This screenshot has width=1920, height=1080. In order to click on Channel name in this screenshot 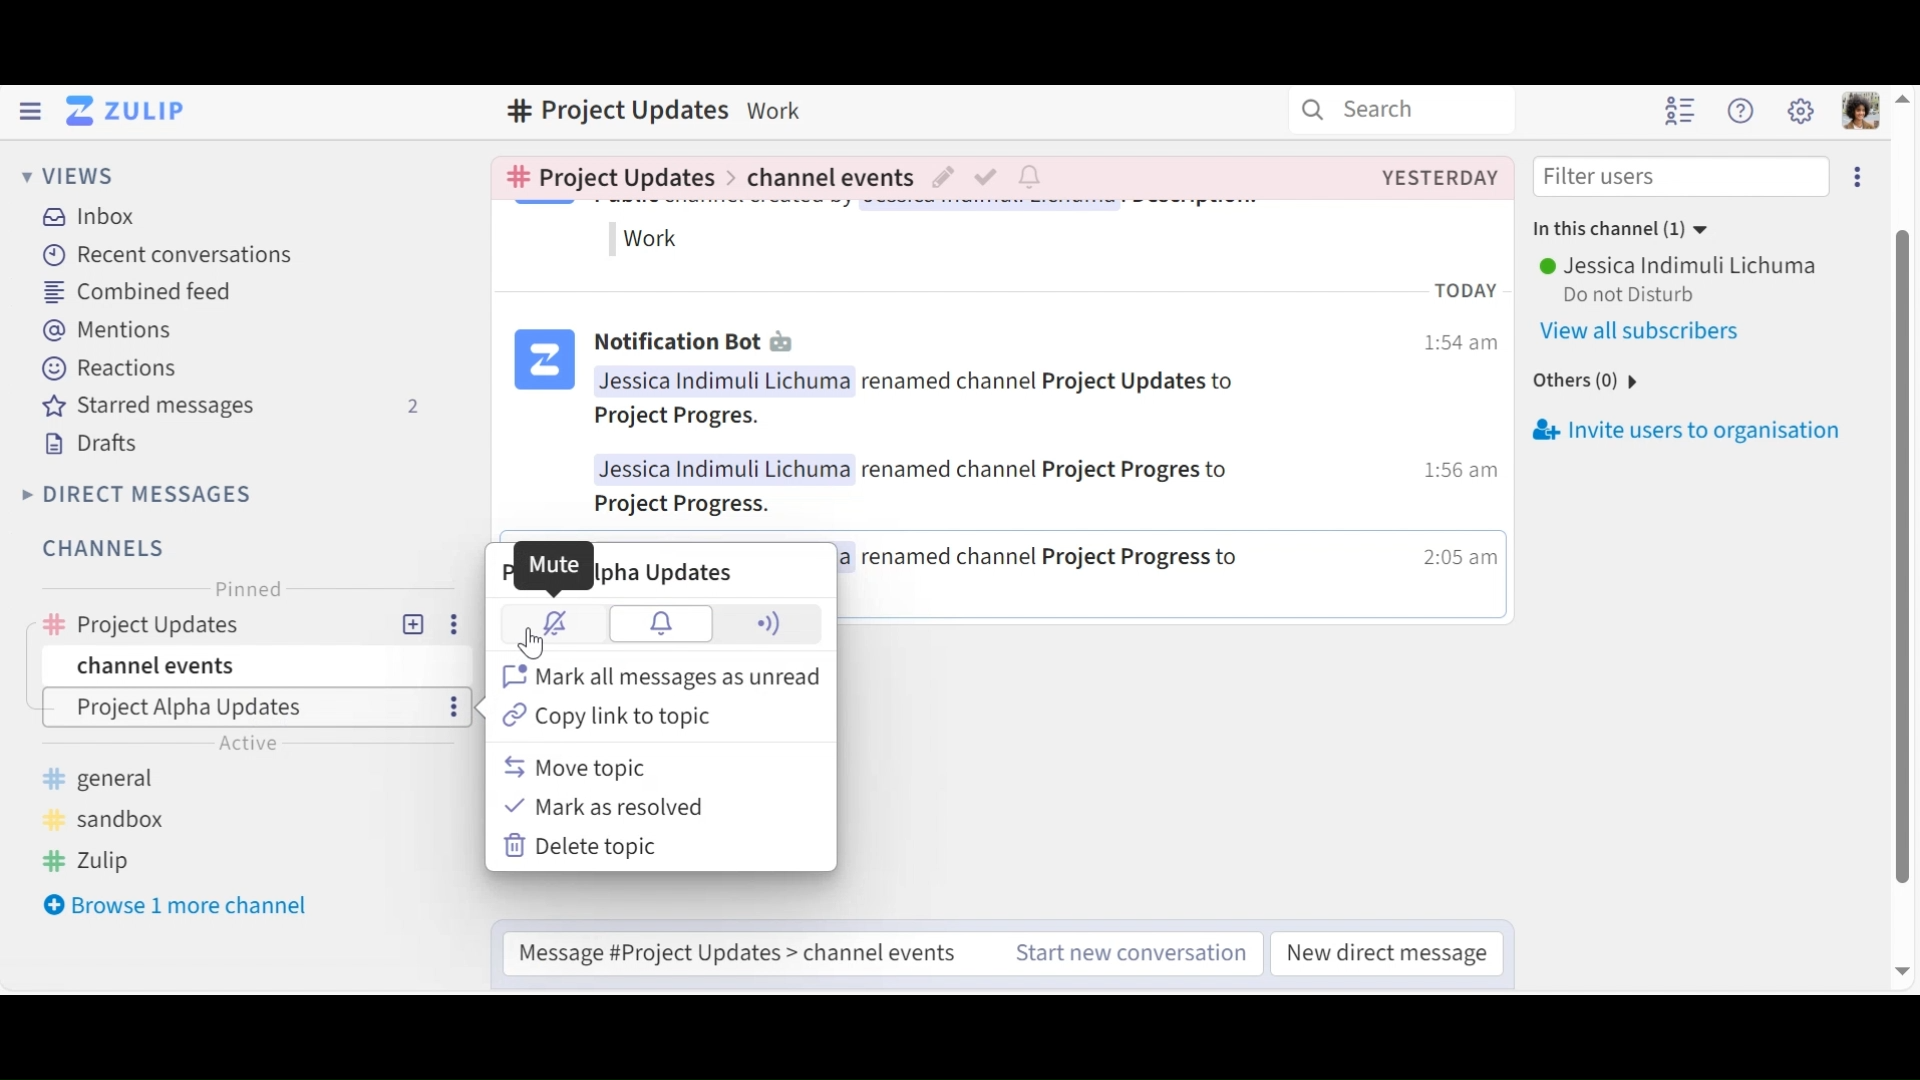, I will do `click(615, 111)`.